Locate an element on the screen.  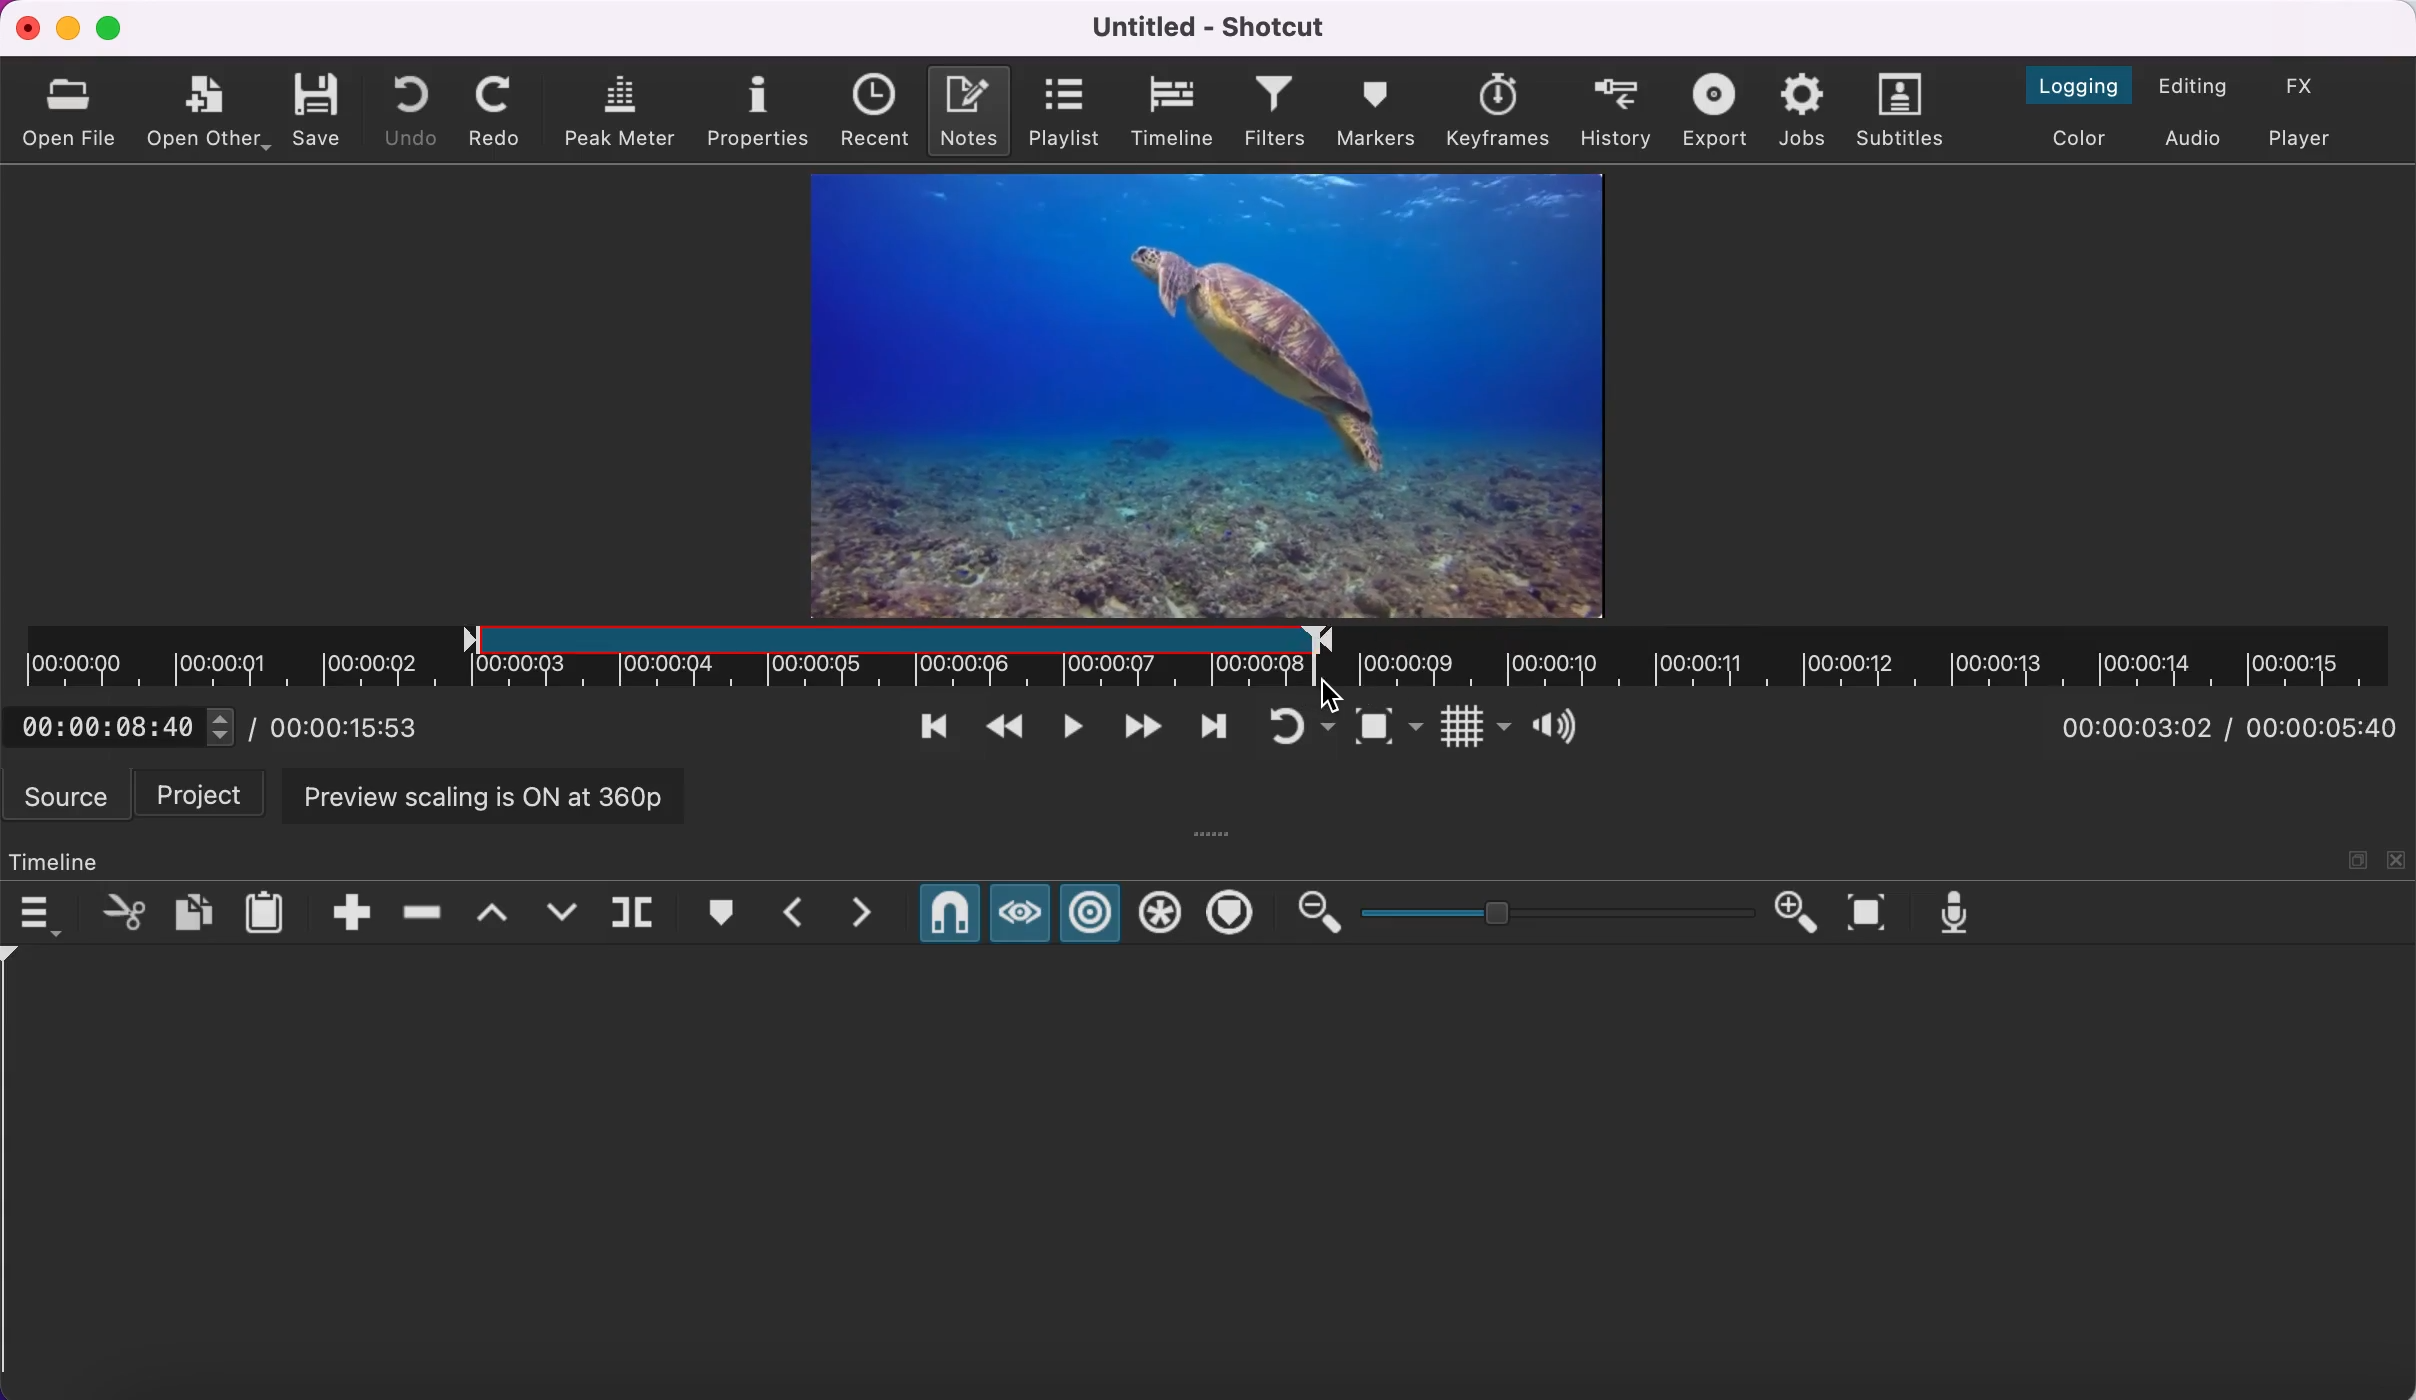
maximize is located at coordinates (115, 29).